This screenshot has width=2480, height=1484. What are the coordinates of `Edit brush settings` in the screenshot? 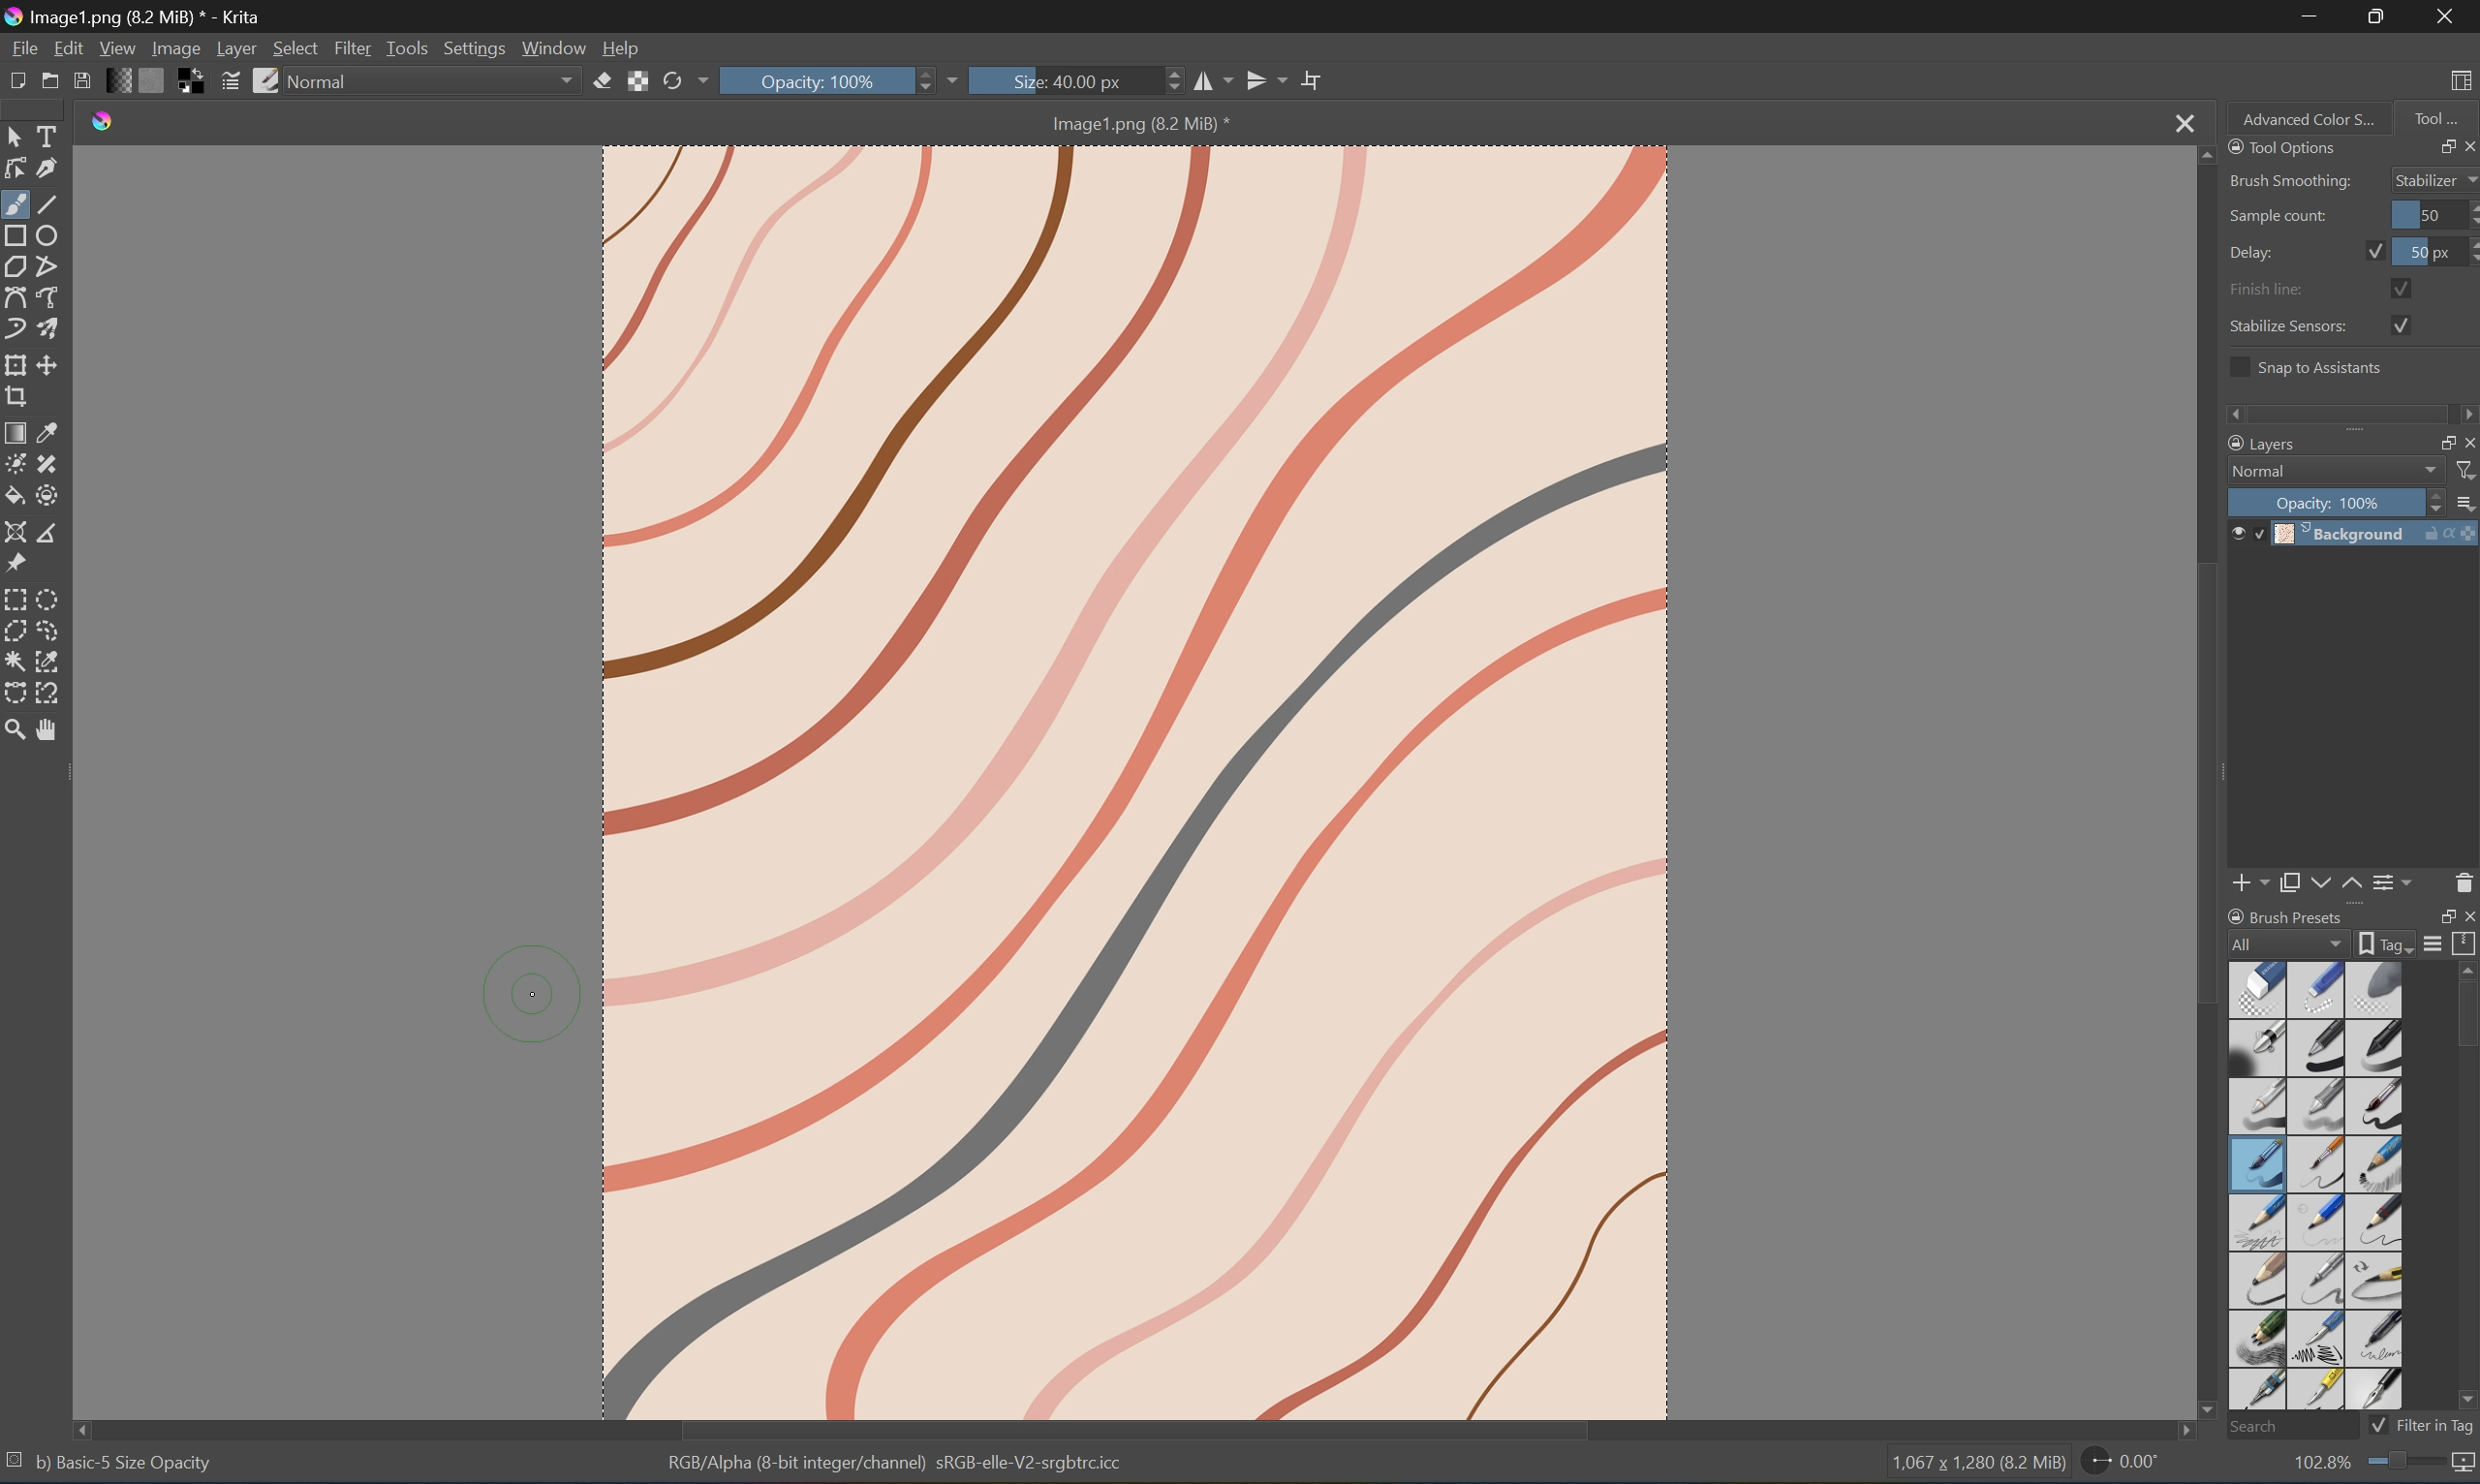 It's located at (228, 85).